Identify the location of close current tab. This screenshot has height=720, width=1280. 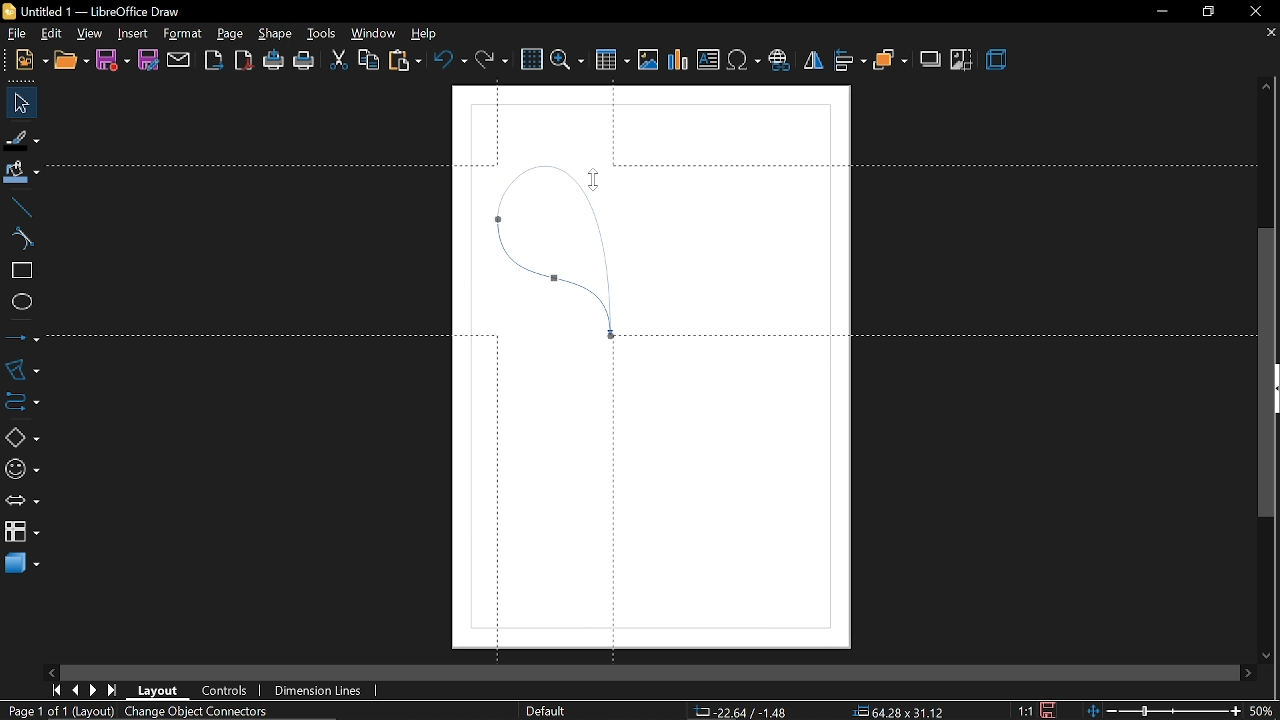
(1270, 37).